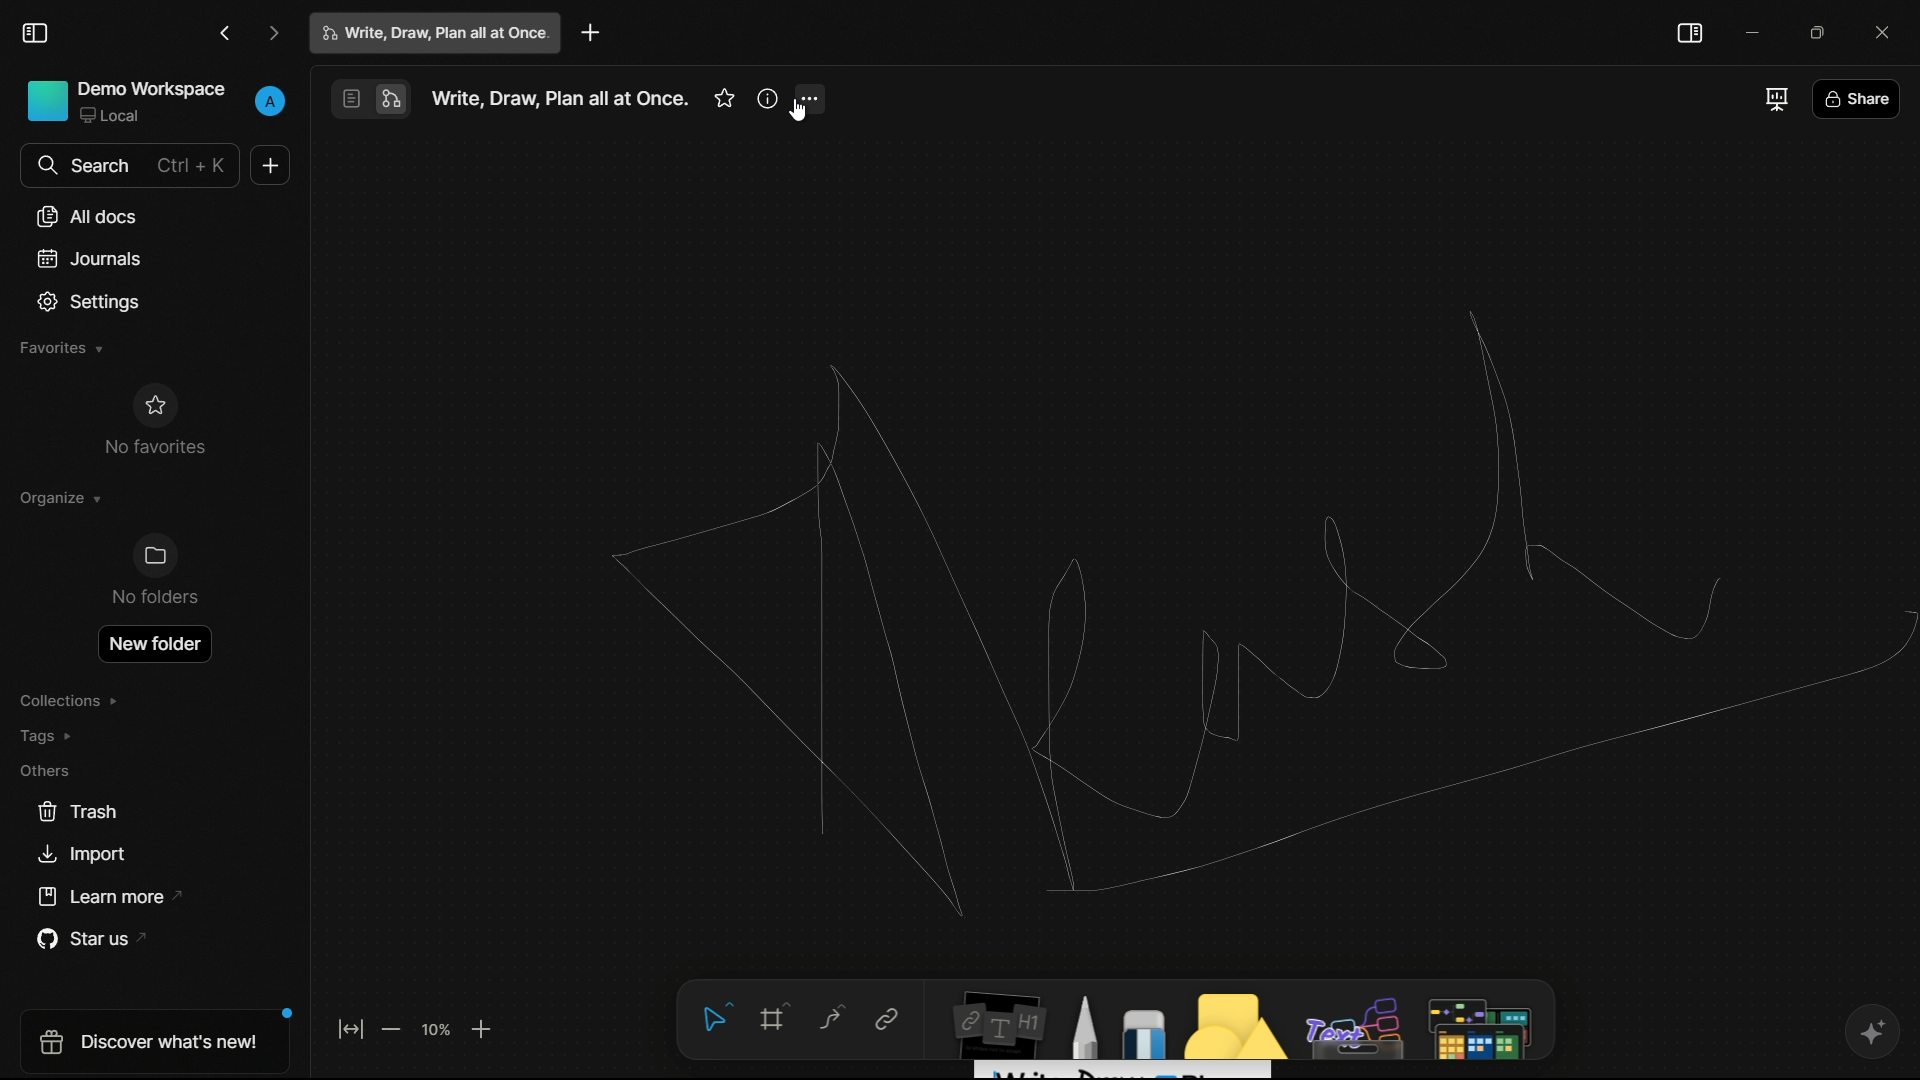 The image size is (1920, 1080). I want to click on star us, so click(88, 939).